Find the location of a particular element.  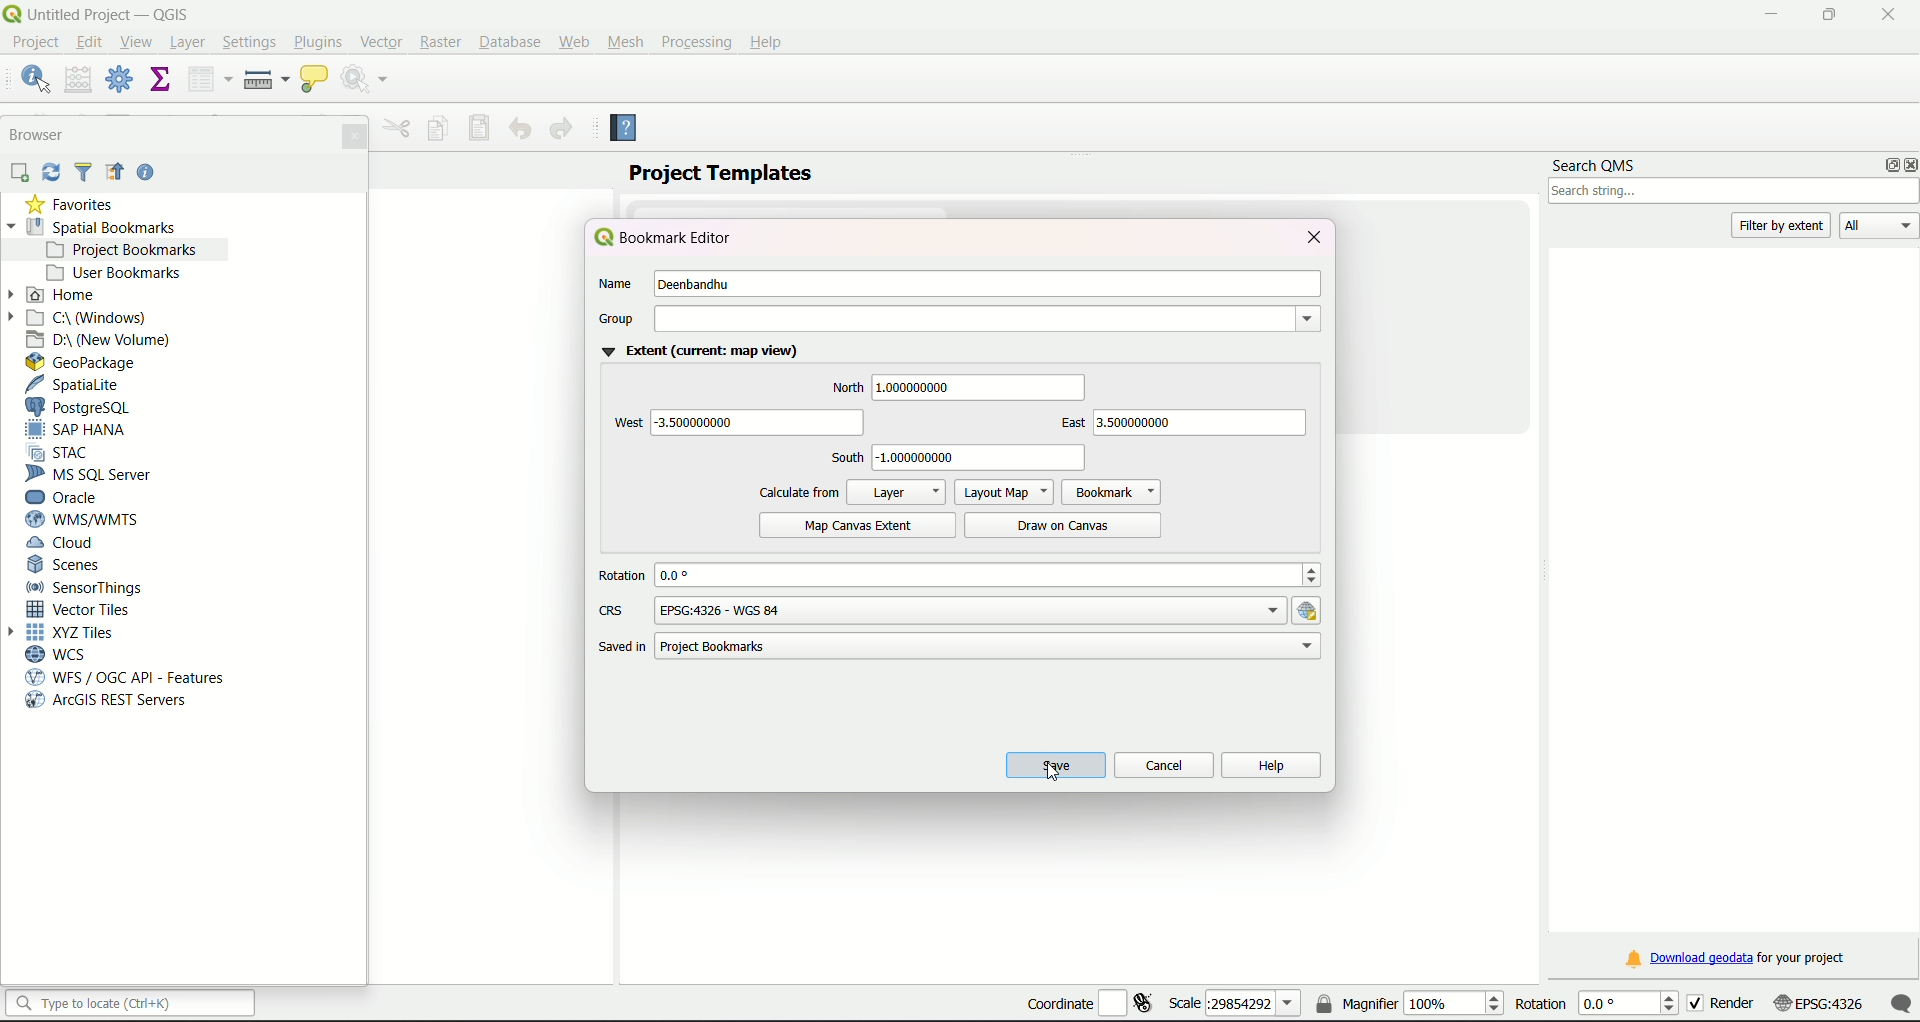

Home is located at coordinates (63, 295).